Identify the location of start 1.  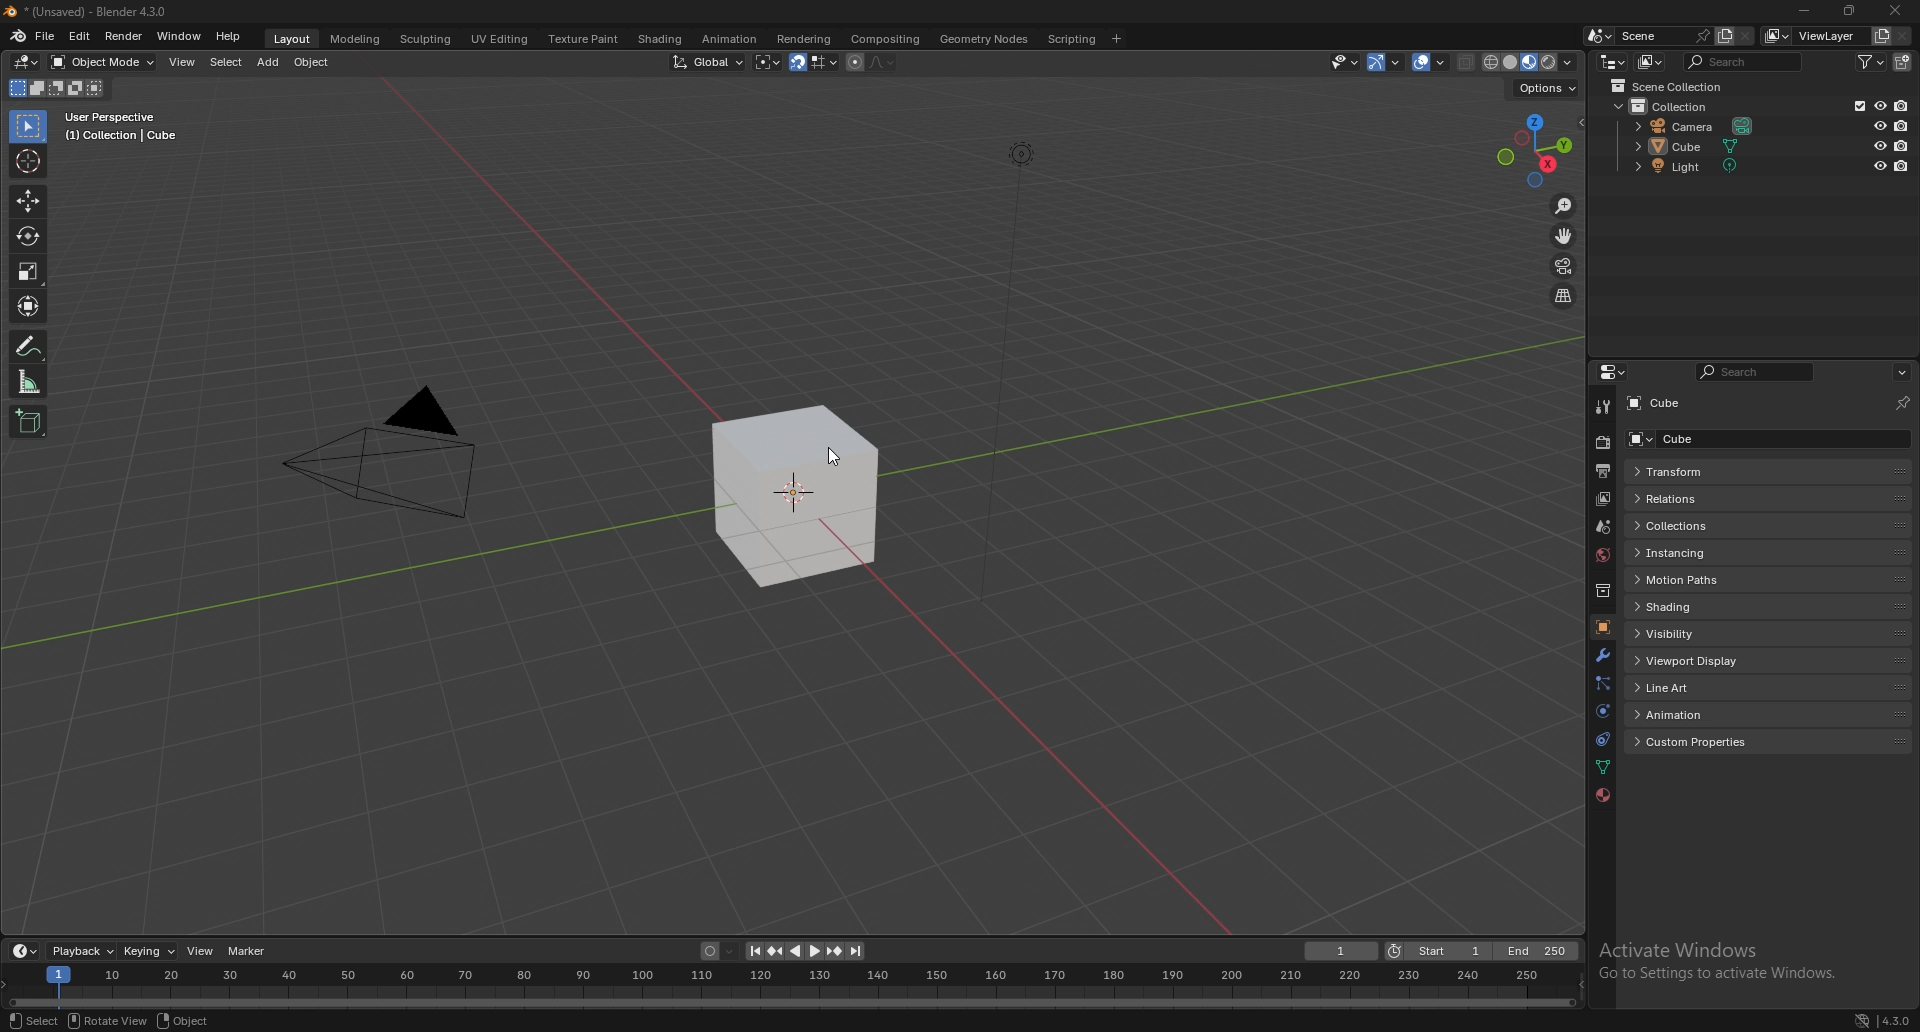
(1438, 952).